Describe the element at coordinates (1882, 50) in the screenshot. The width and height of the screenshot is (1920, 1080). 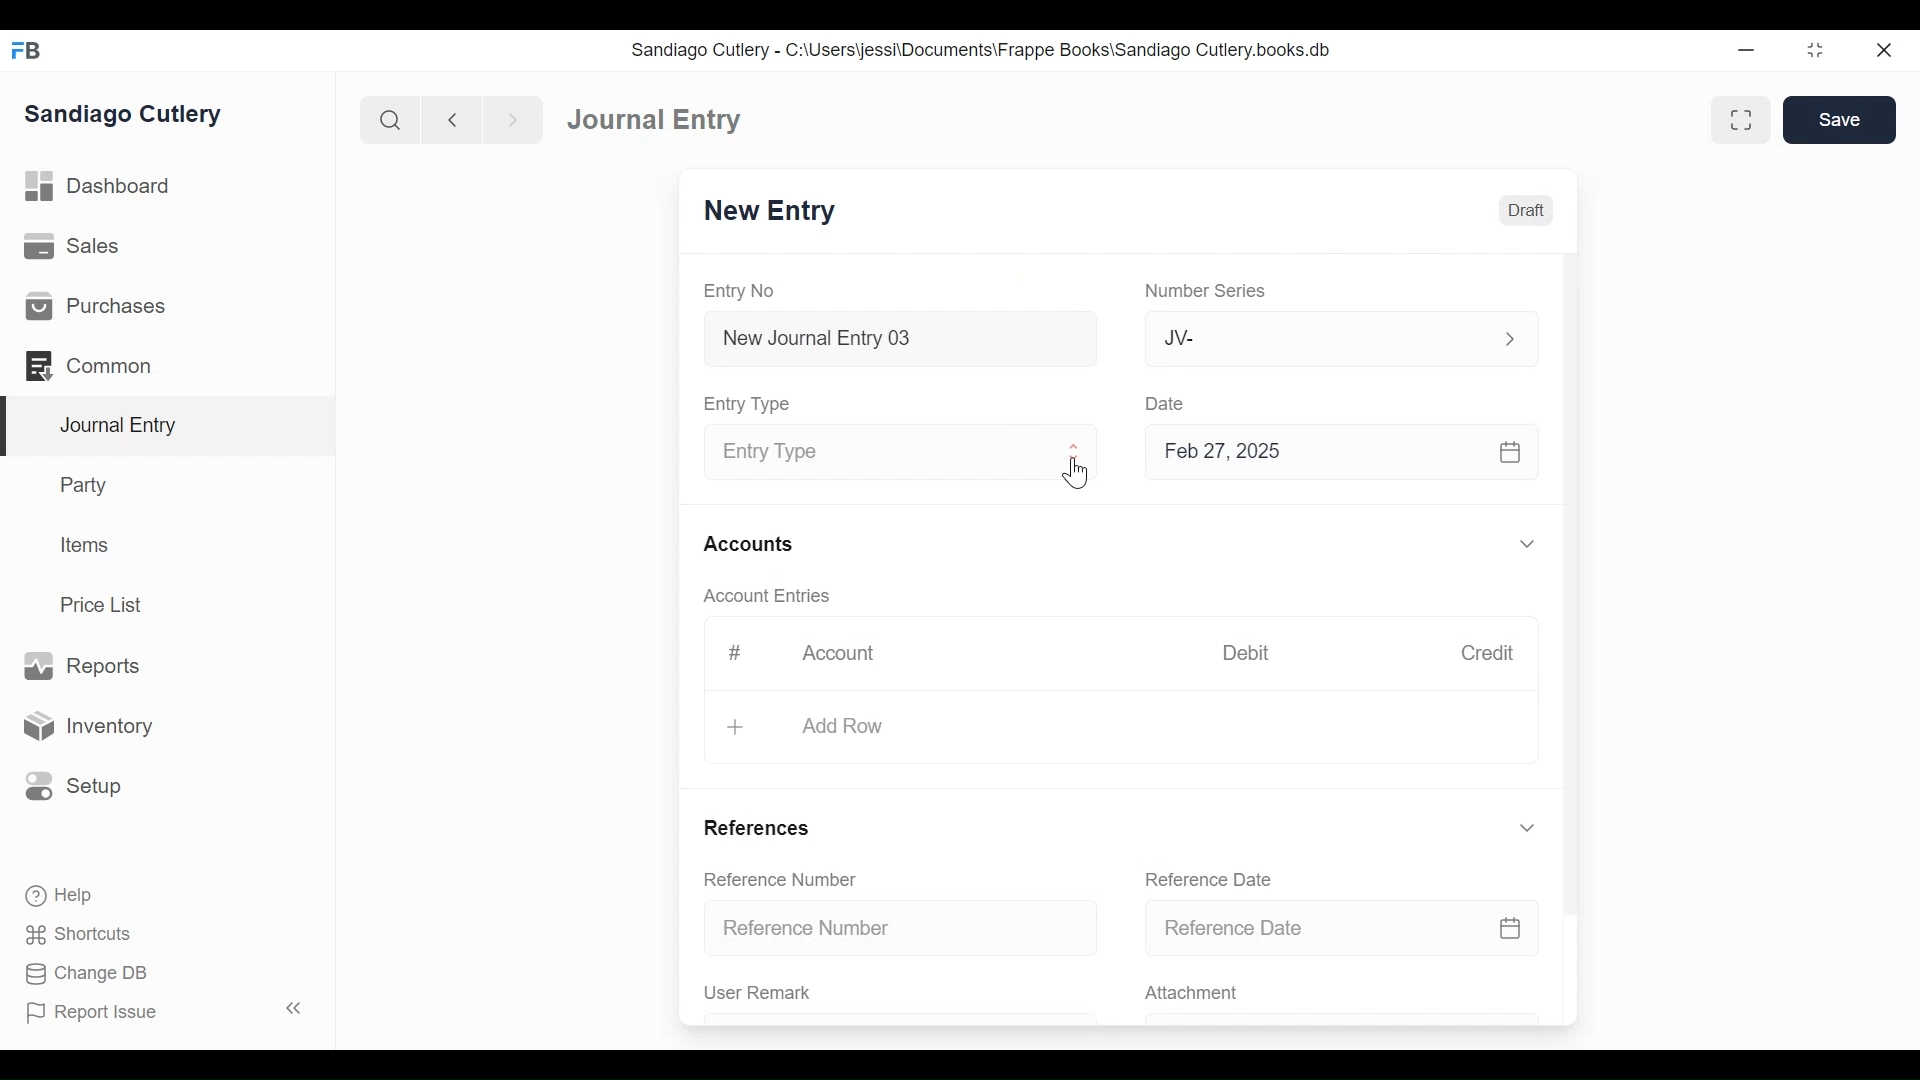
I see `Close` at that location.